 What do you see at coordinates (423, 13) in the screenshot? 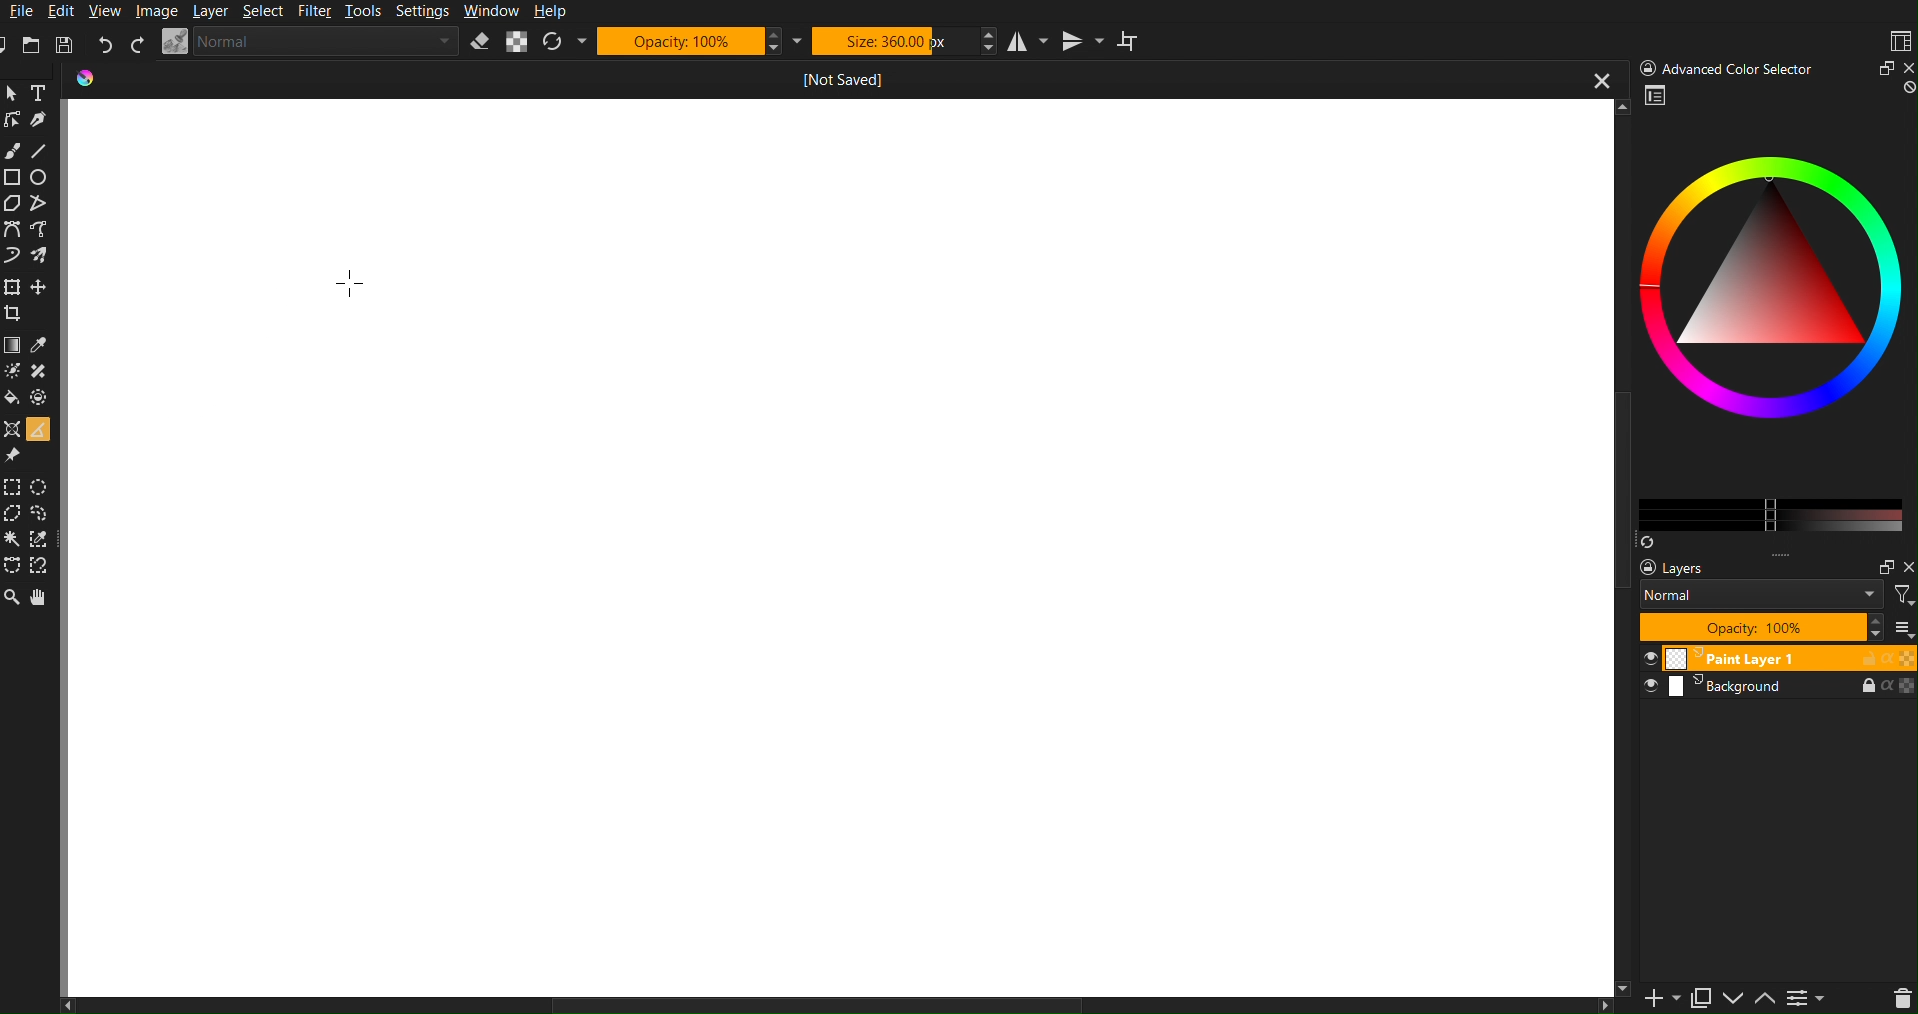
I see `Settings` at bounding box center [423, 13].